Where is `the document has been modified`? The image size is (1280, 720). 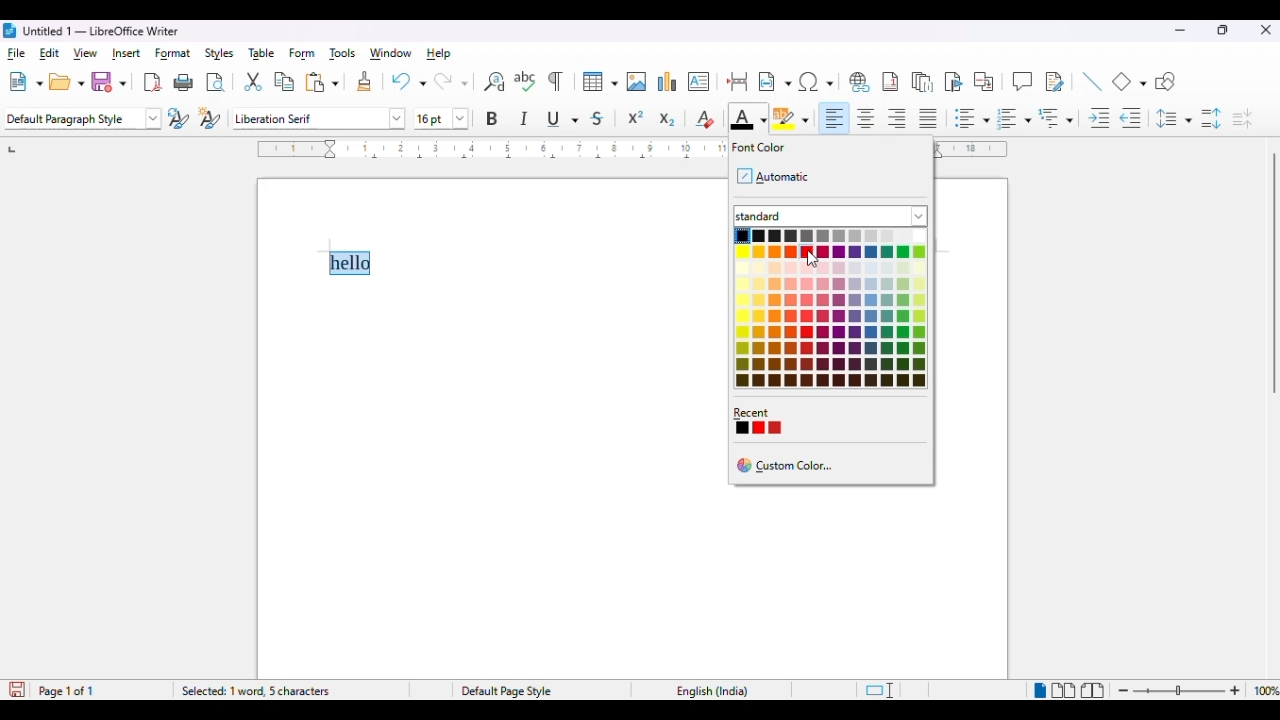
the document has been modified is located at coordinates (17, 690).